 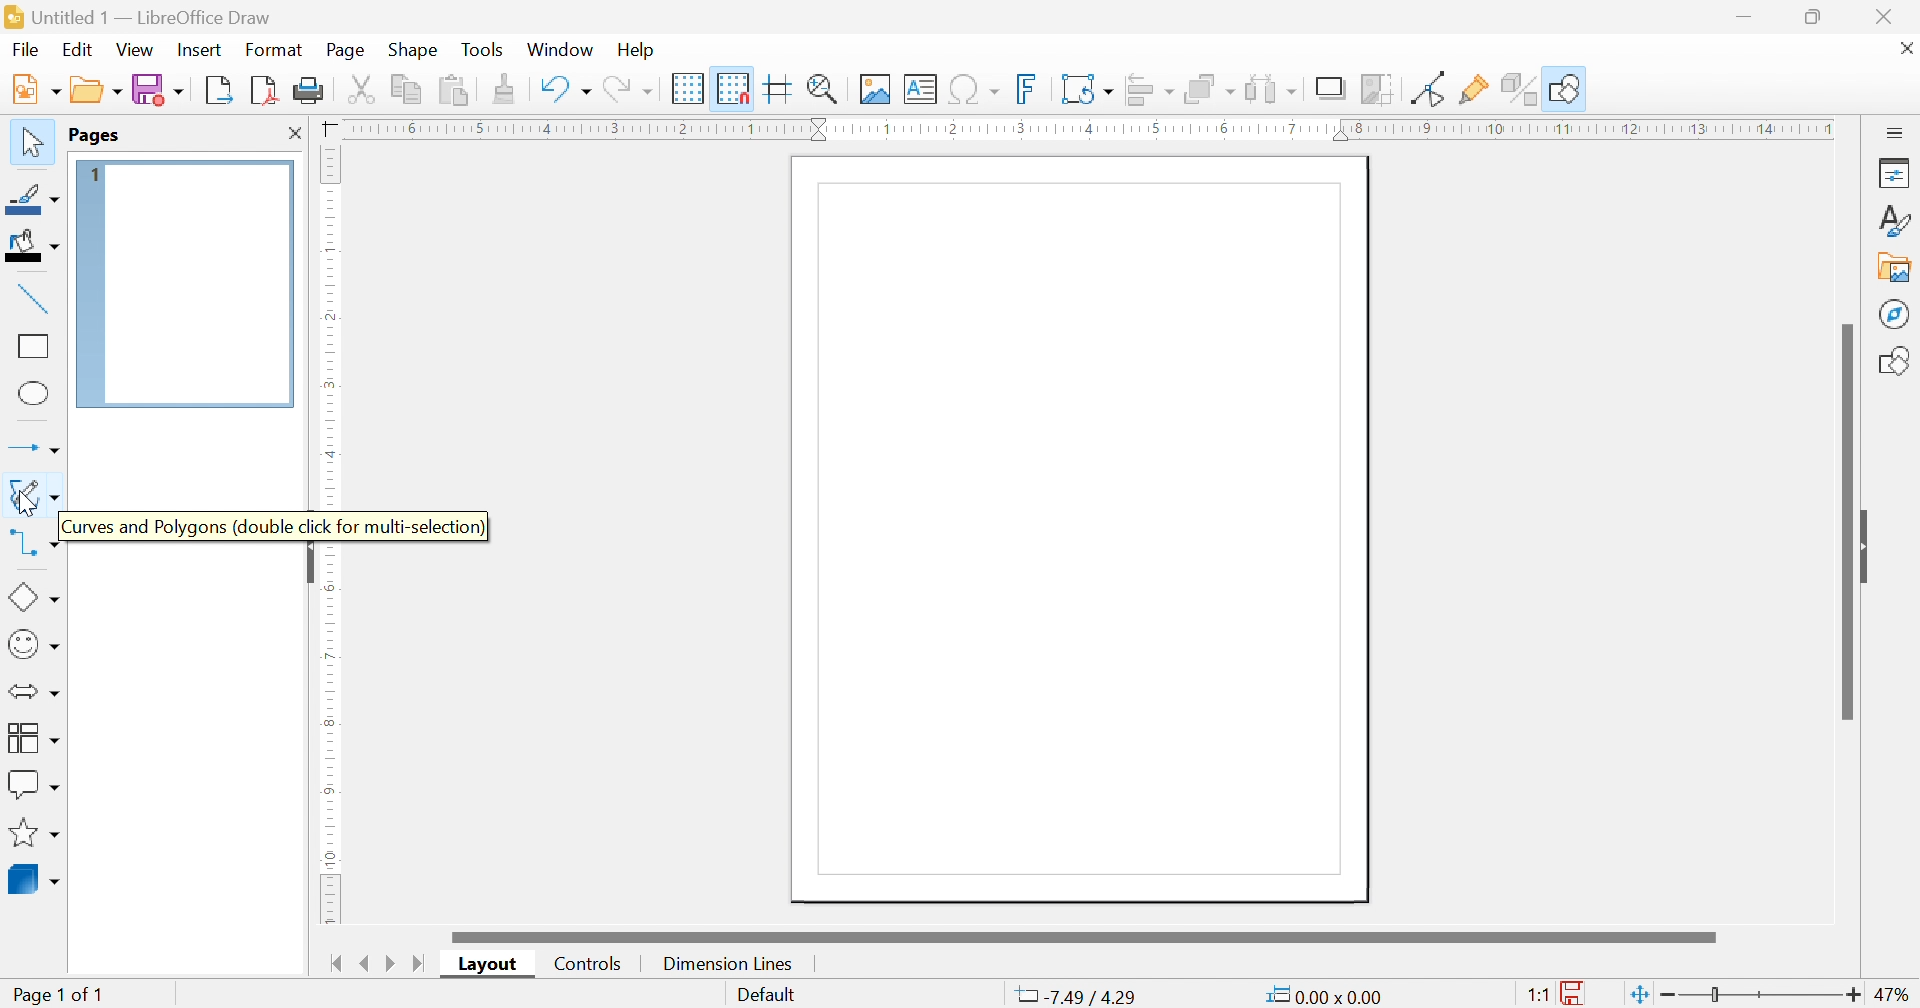 What do you see at coordinates (274, 526) in the screenshot?
I see `curves and polygons (double click for multi-selection)` at bounding box center [274, 526].